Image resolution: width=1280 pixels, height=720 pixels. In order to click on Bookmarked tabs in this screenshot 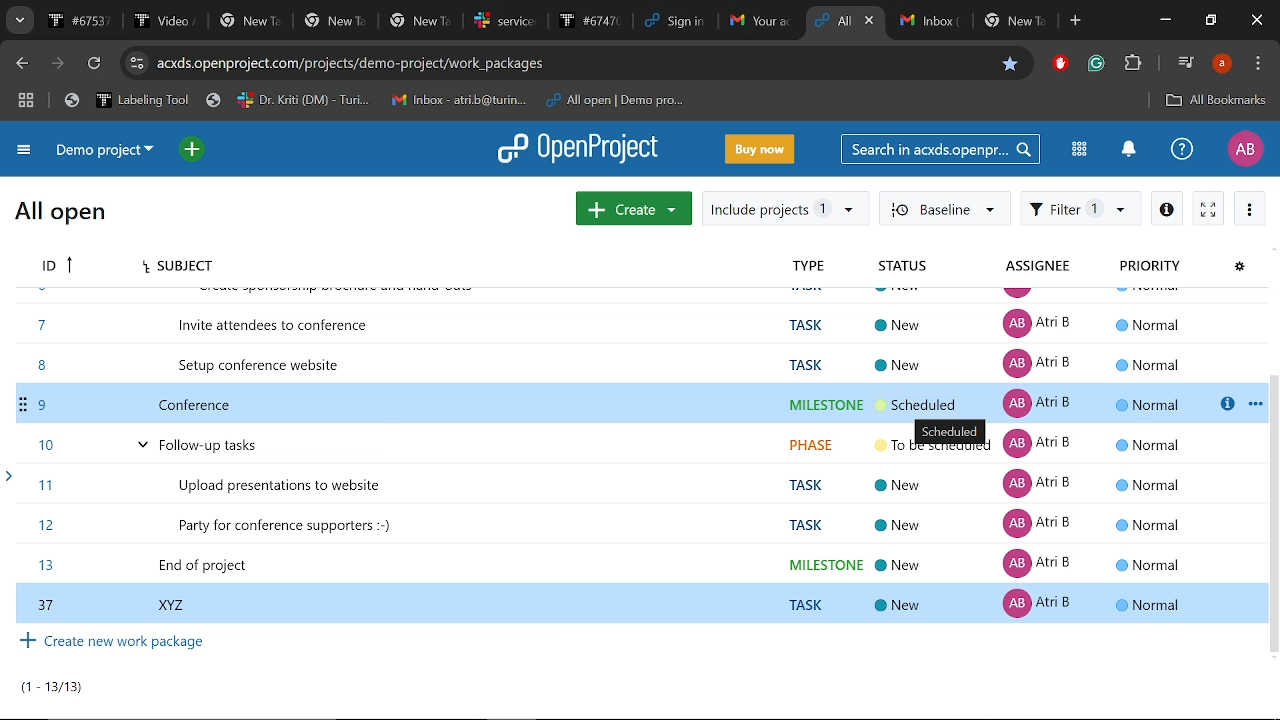, I will do `click(380, 101)`.